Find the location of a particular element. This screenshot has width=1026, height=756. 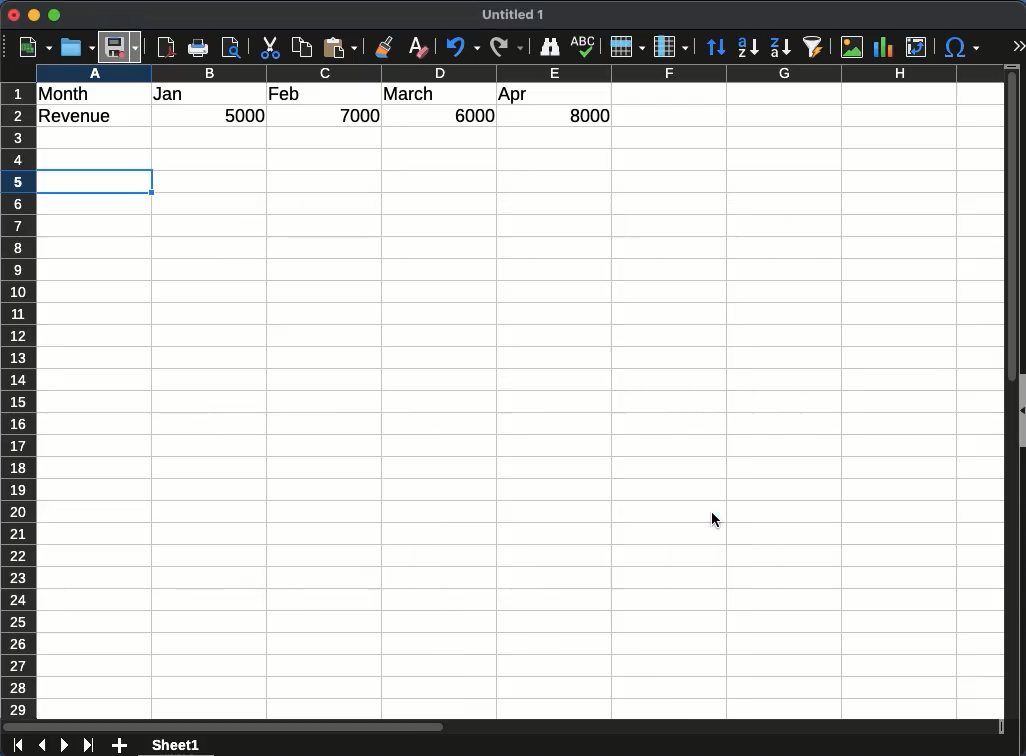

next sheet is located at coordinates (63, 746).